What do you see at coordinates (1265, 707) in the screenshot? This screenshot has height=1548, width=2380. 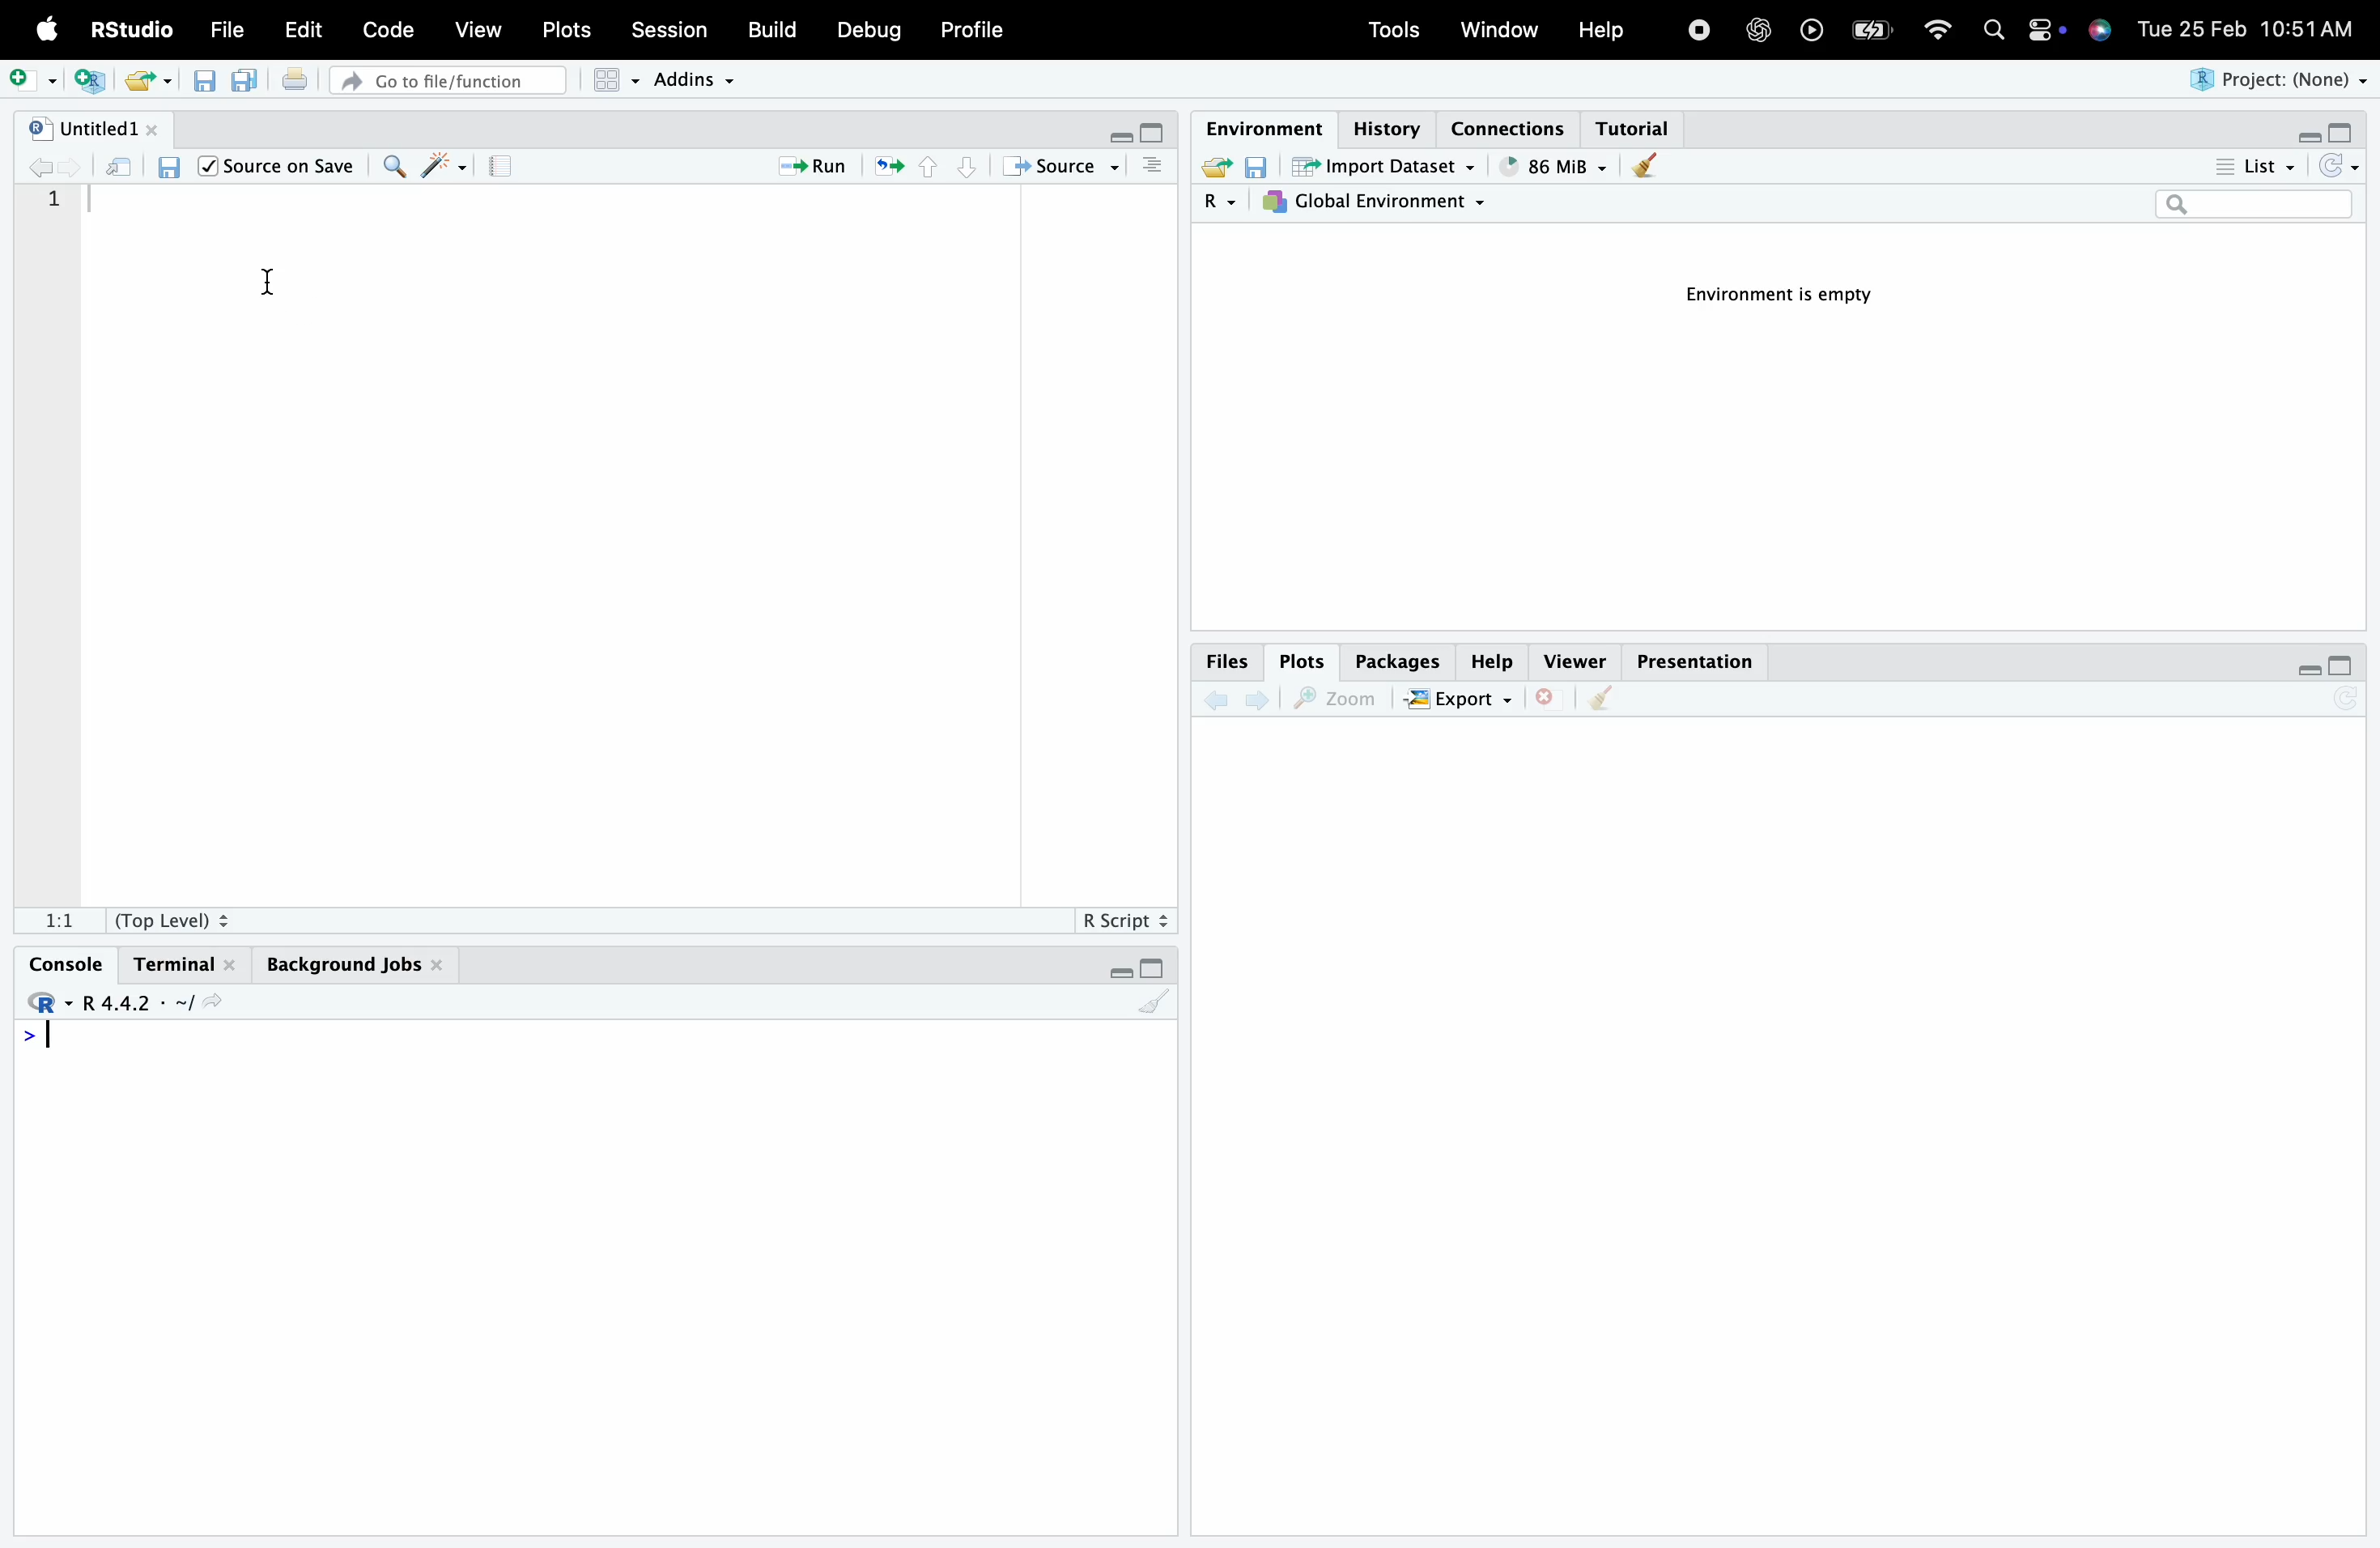 I see `next` at bounding box center [1265, 707].